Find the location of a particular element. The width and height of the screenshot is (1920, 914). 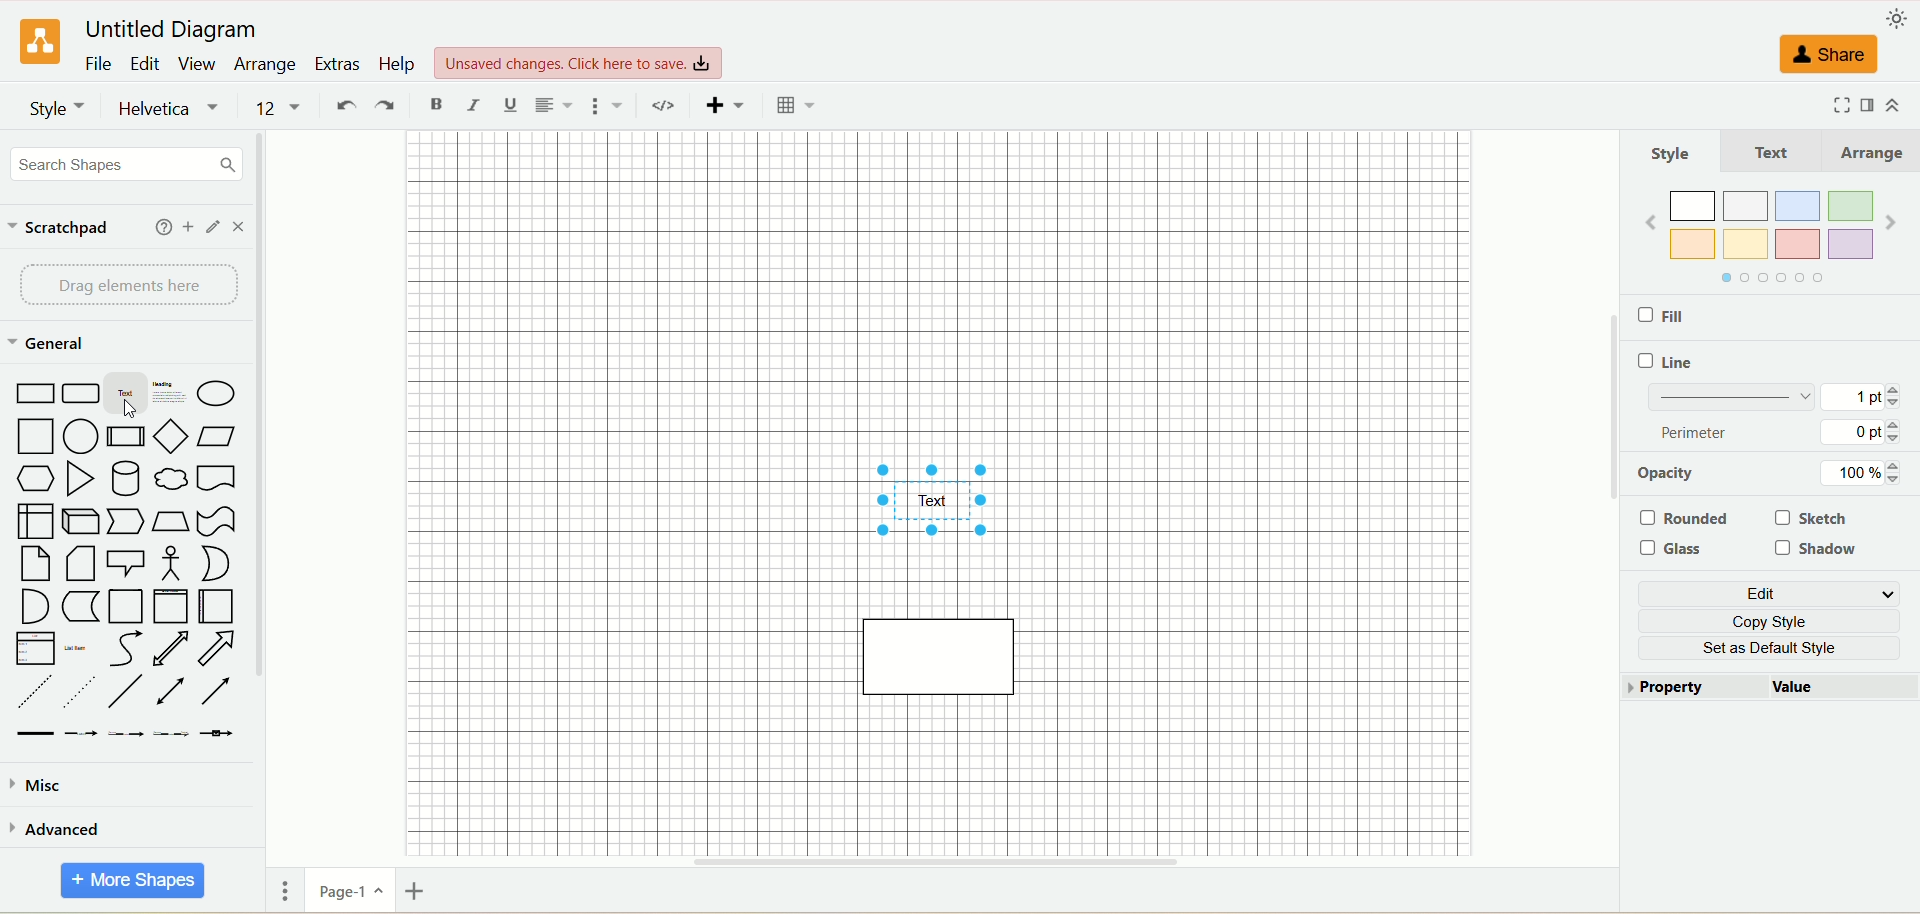

patterrn is located at coordinates (1768, 399).